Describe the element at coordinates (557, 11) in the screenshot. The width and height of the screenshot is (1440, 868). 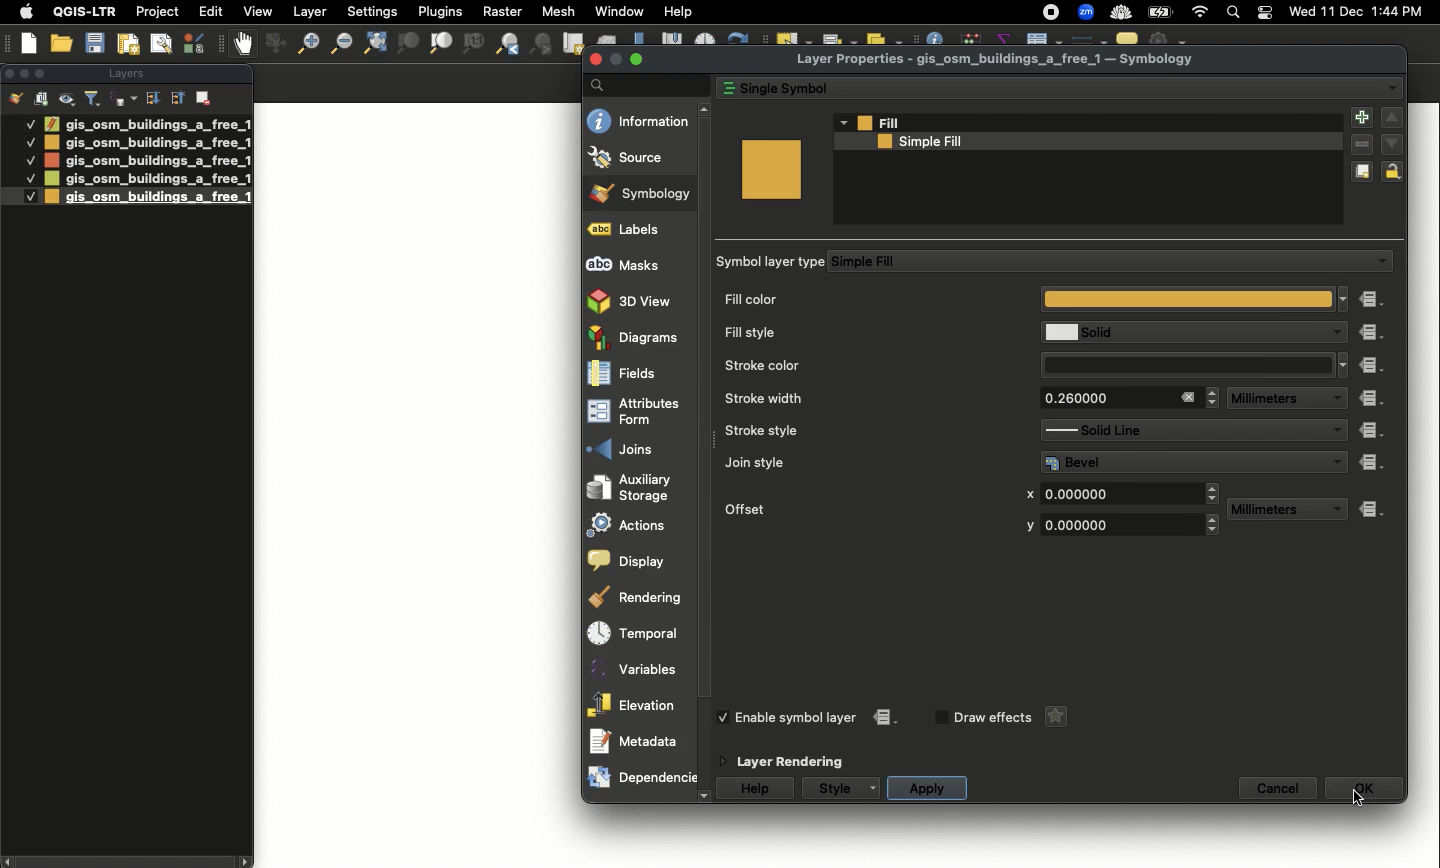
I see `Mesh` at that location.